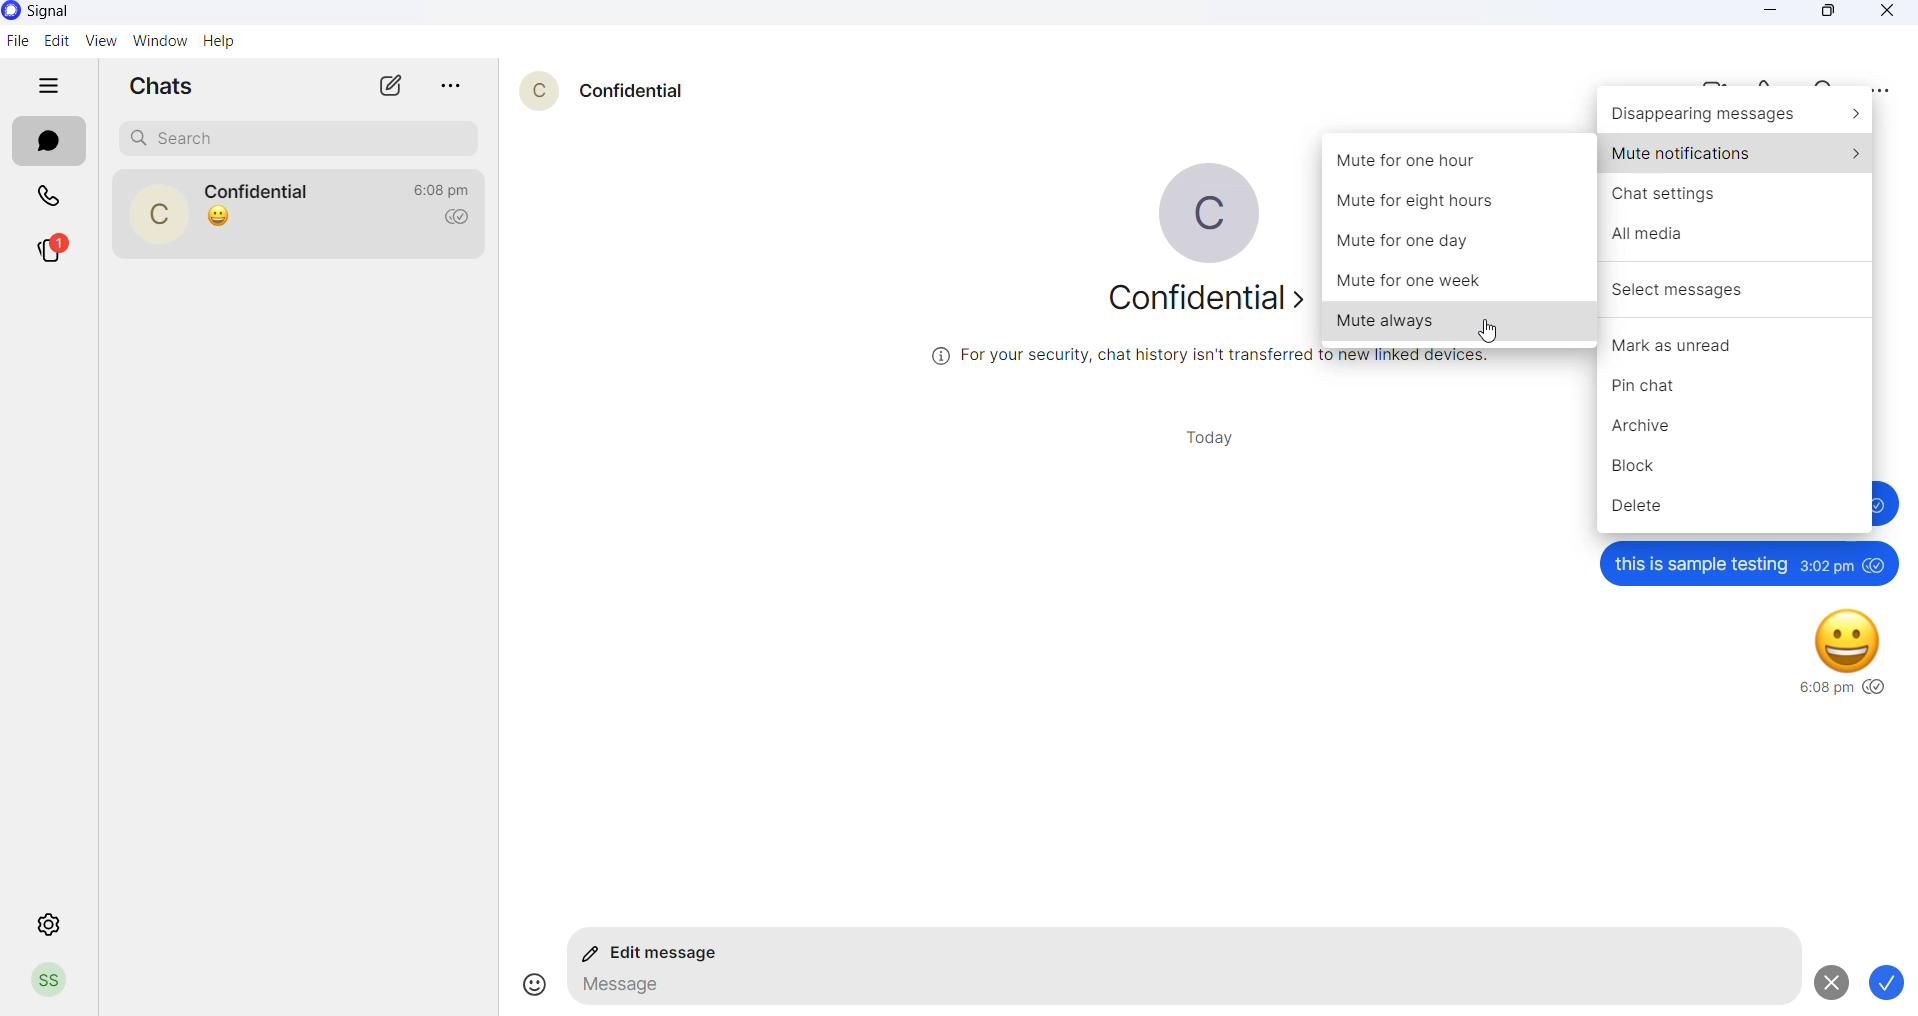 The image size is (1918, 1016). What do you see at coordinates (1828, 982) in the screenshot?
I see `cancel edit` at bounding box center [1828, 982].